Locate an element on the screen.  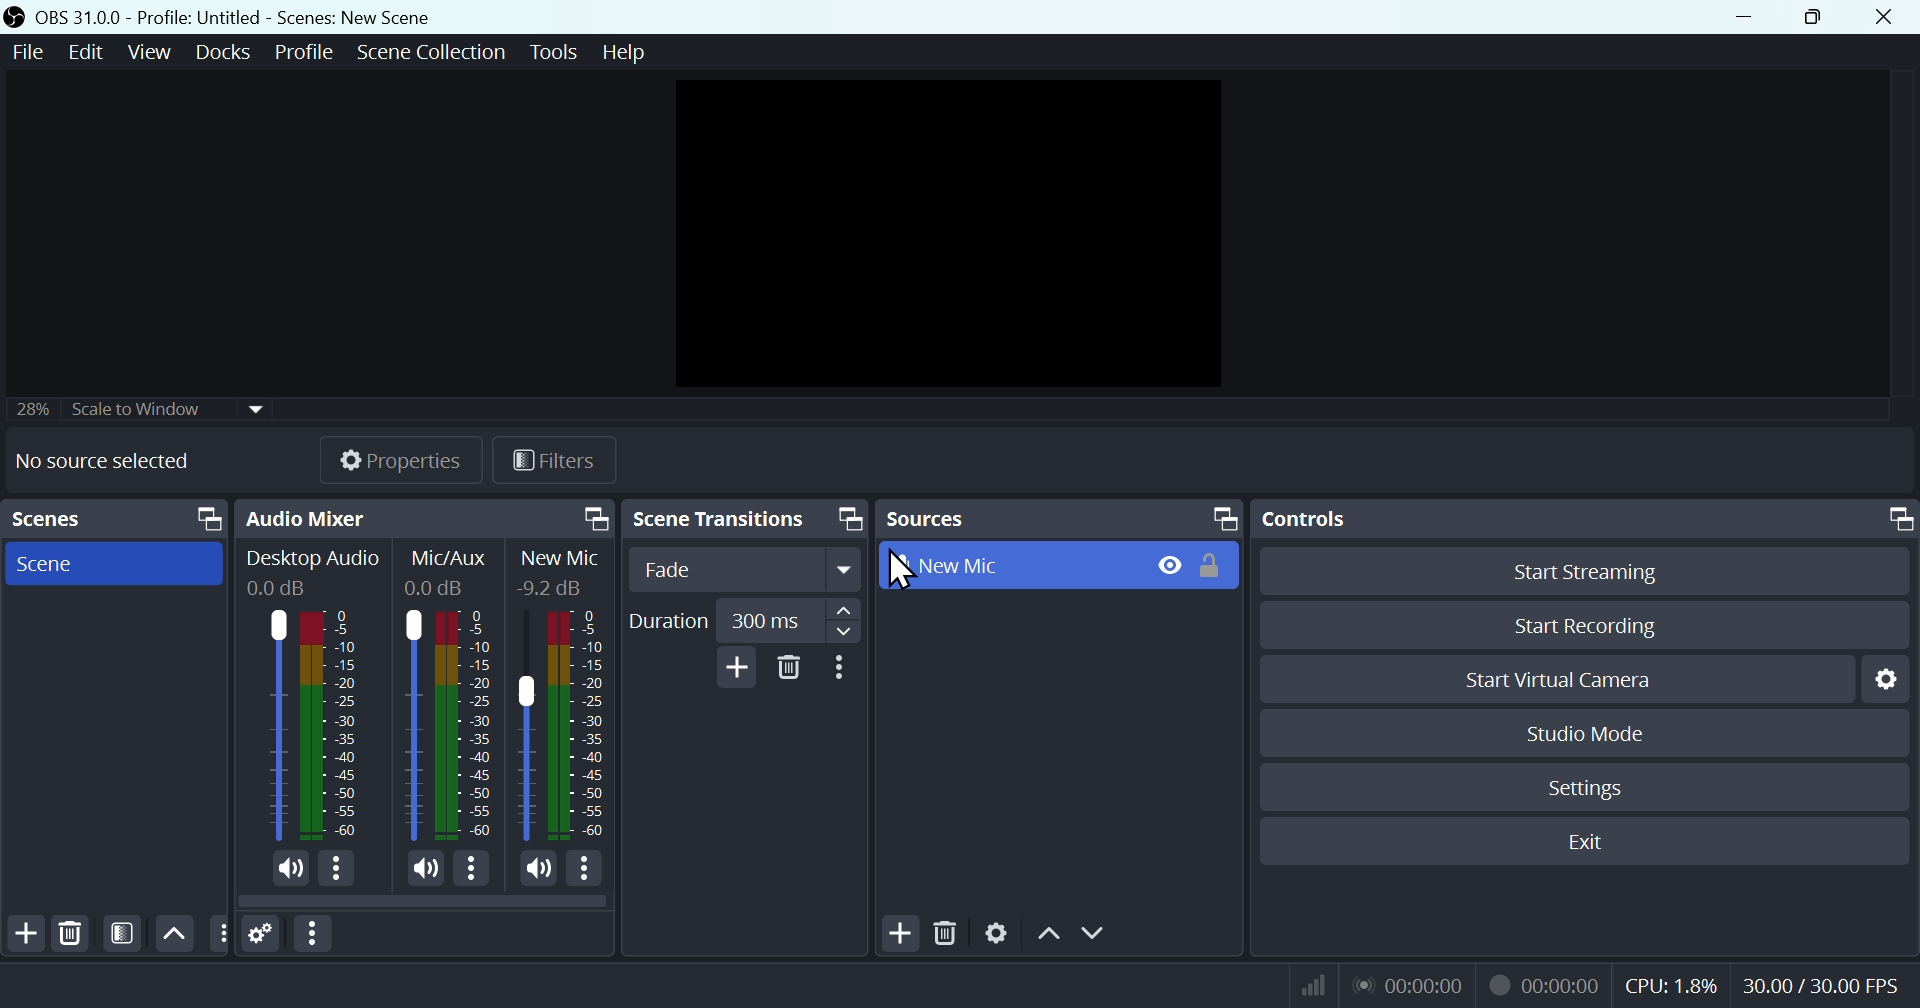
Live Status is located at coordinates (1410, 985).